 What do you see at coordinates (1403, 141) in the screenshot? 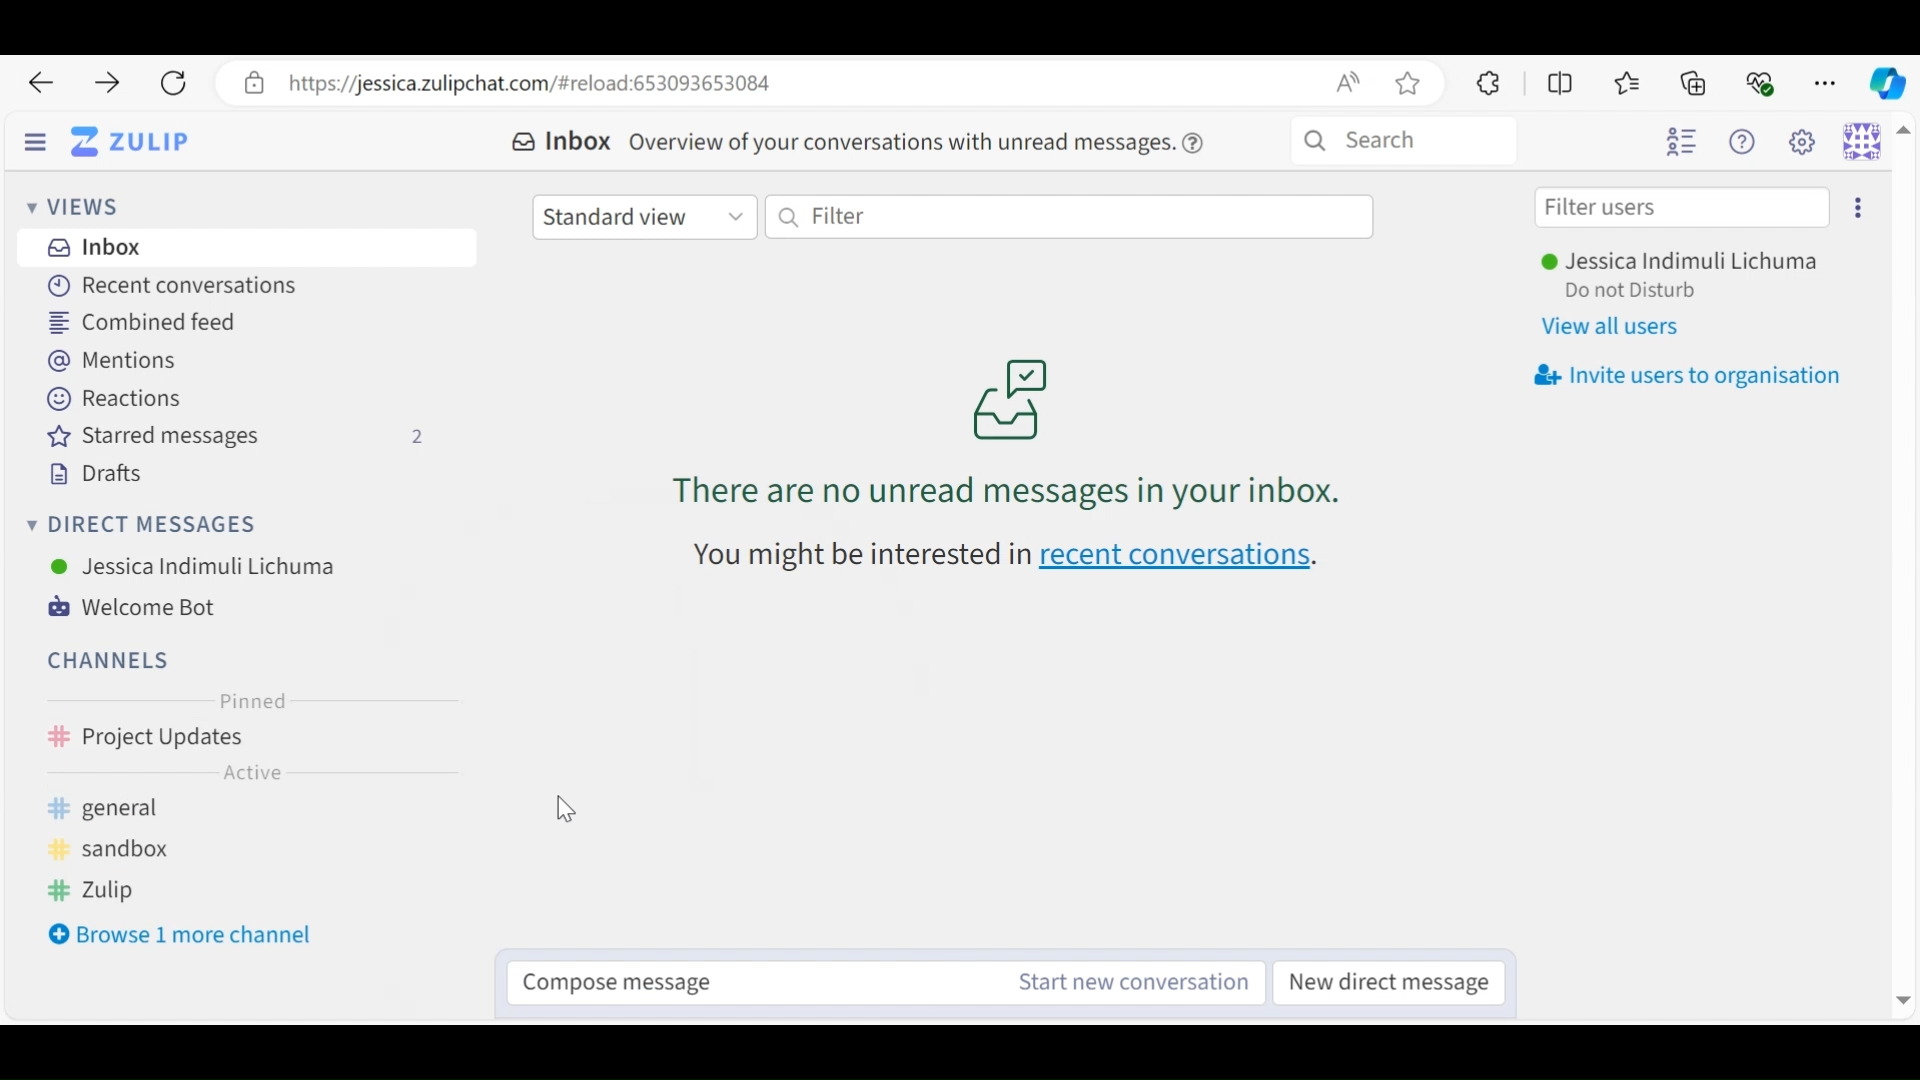
I see `Search` at bounding box center [1403, 141].